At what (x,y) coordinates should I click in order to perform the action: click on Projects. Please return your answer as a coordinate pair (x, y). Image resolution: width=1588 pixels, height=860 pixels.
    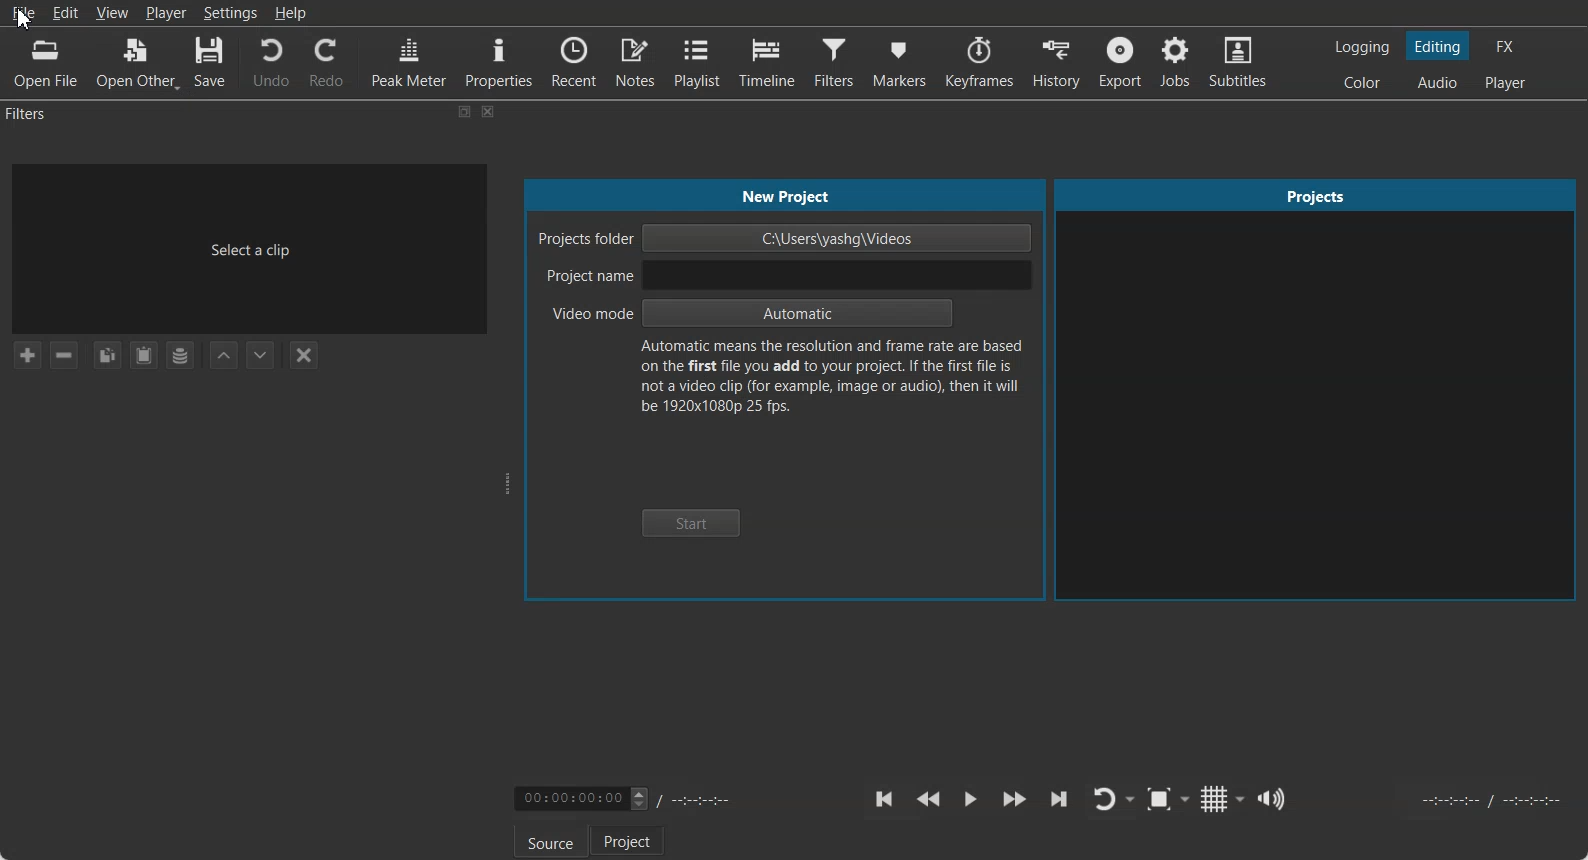
    Looking at the image, I should click on (1313, 386).